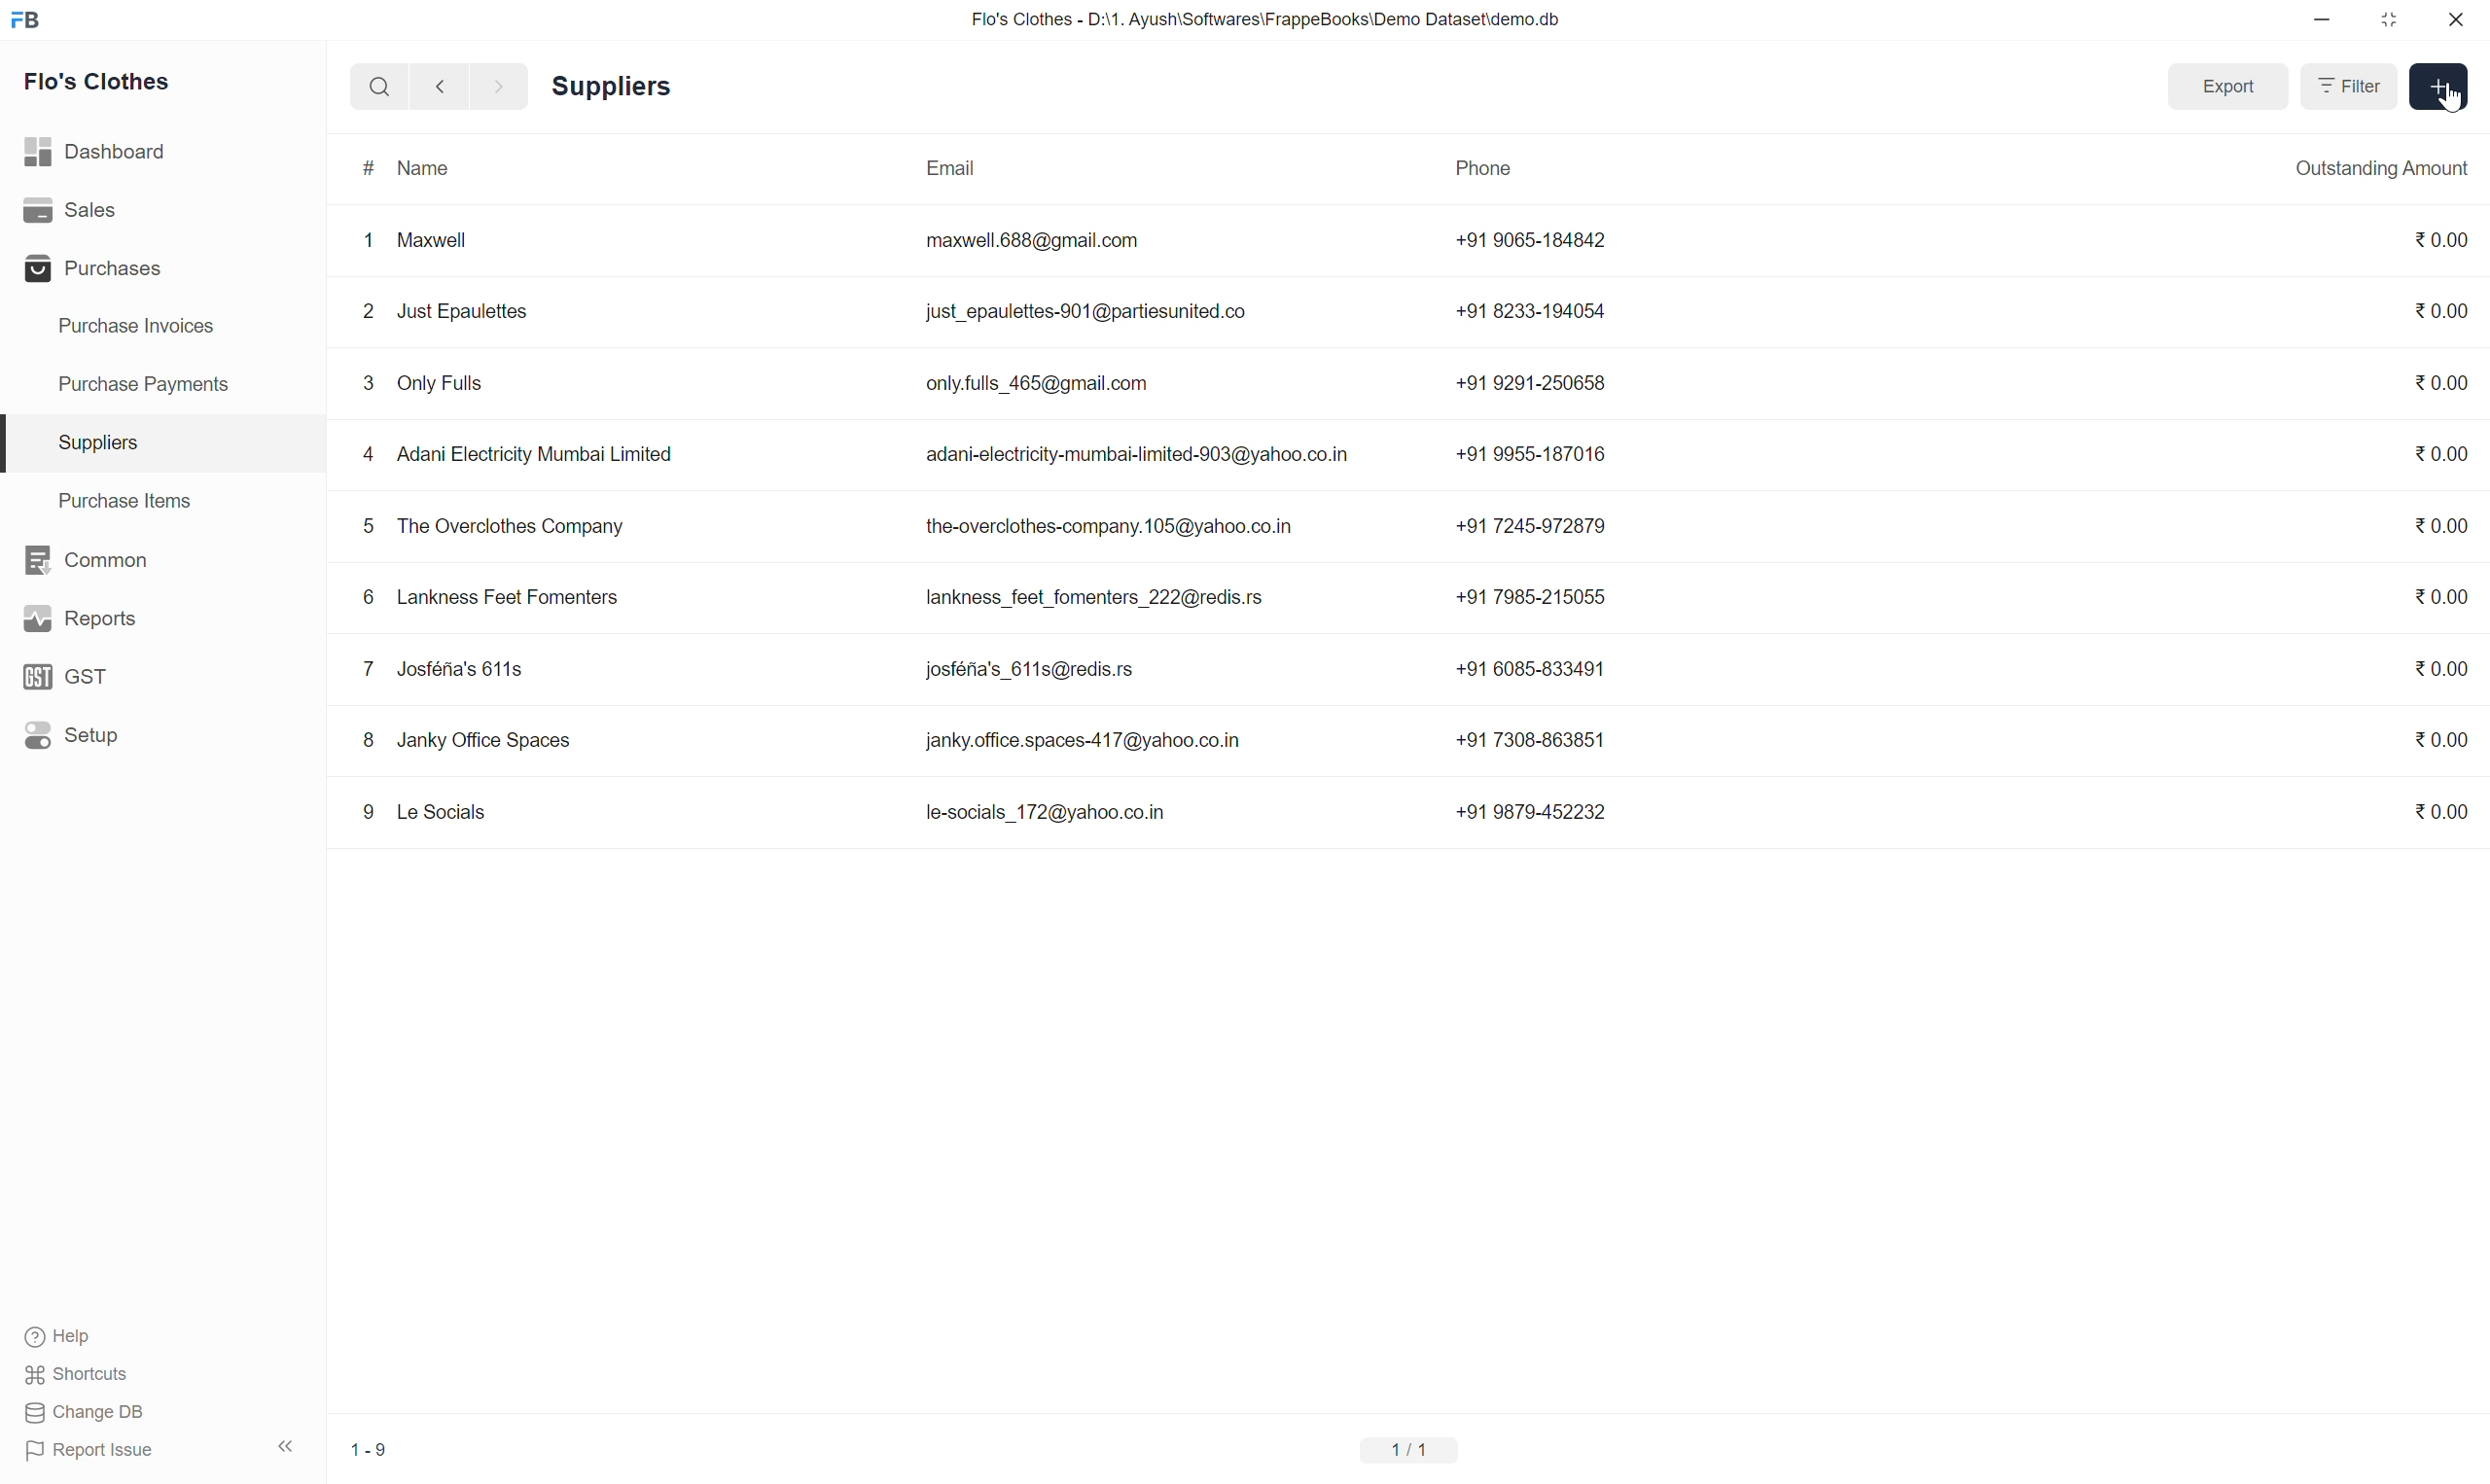 Image resolution: width=2490 pixels, height=1484 pixels. What do you see at coordinates (2349, 86) in the screenshot?
I see `Filter` at bounding box center [2349, 86].